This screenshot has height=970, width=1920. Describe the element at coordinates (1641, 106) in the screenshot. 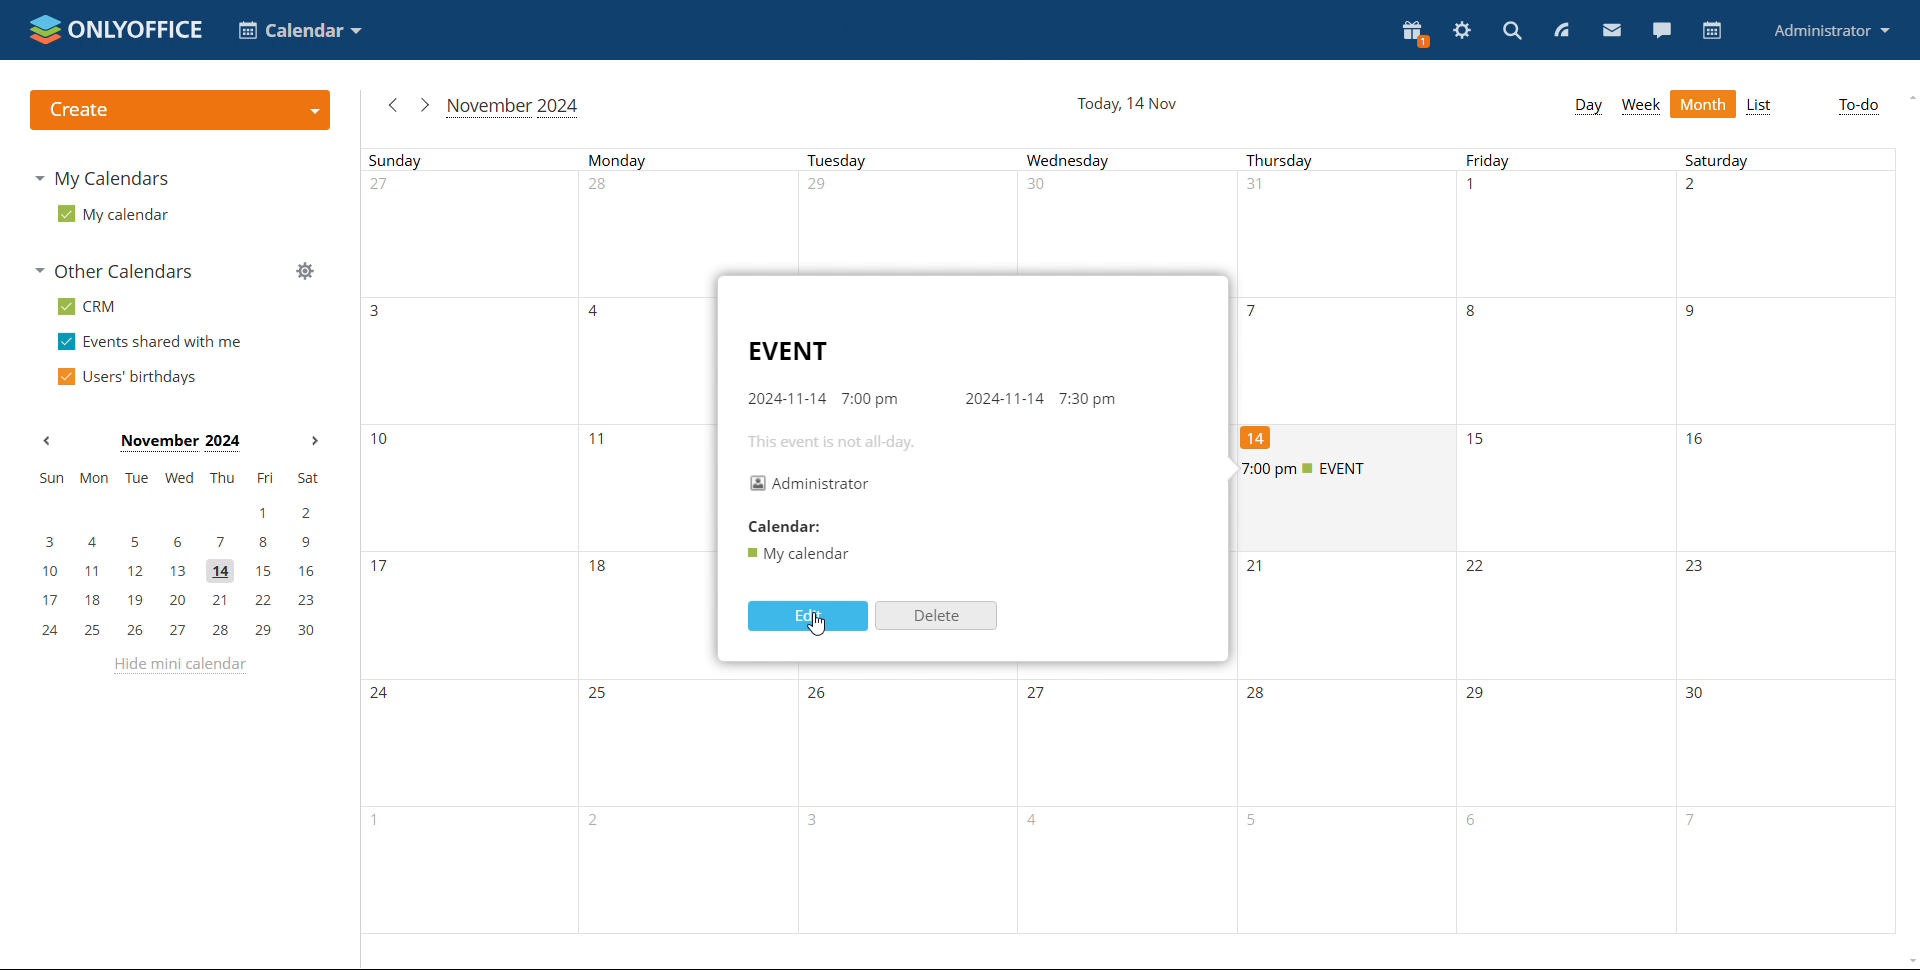

I see `week view` at that location.